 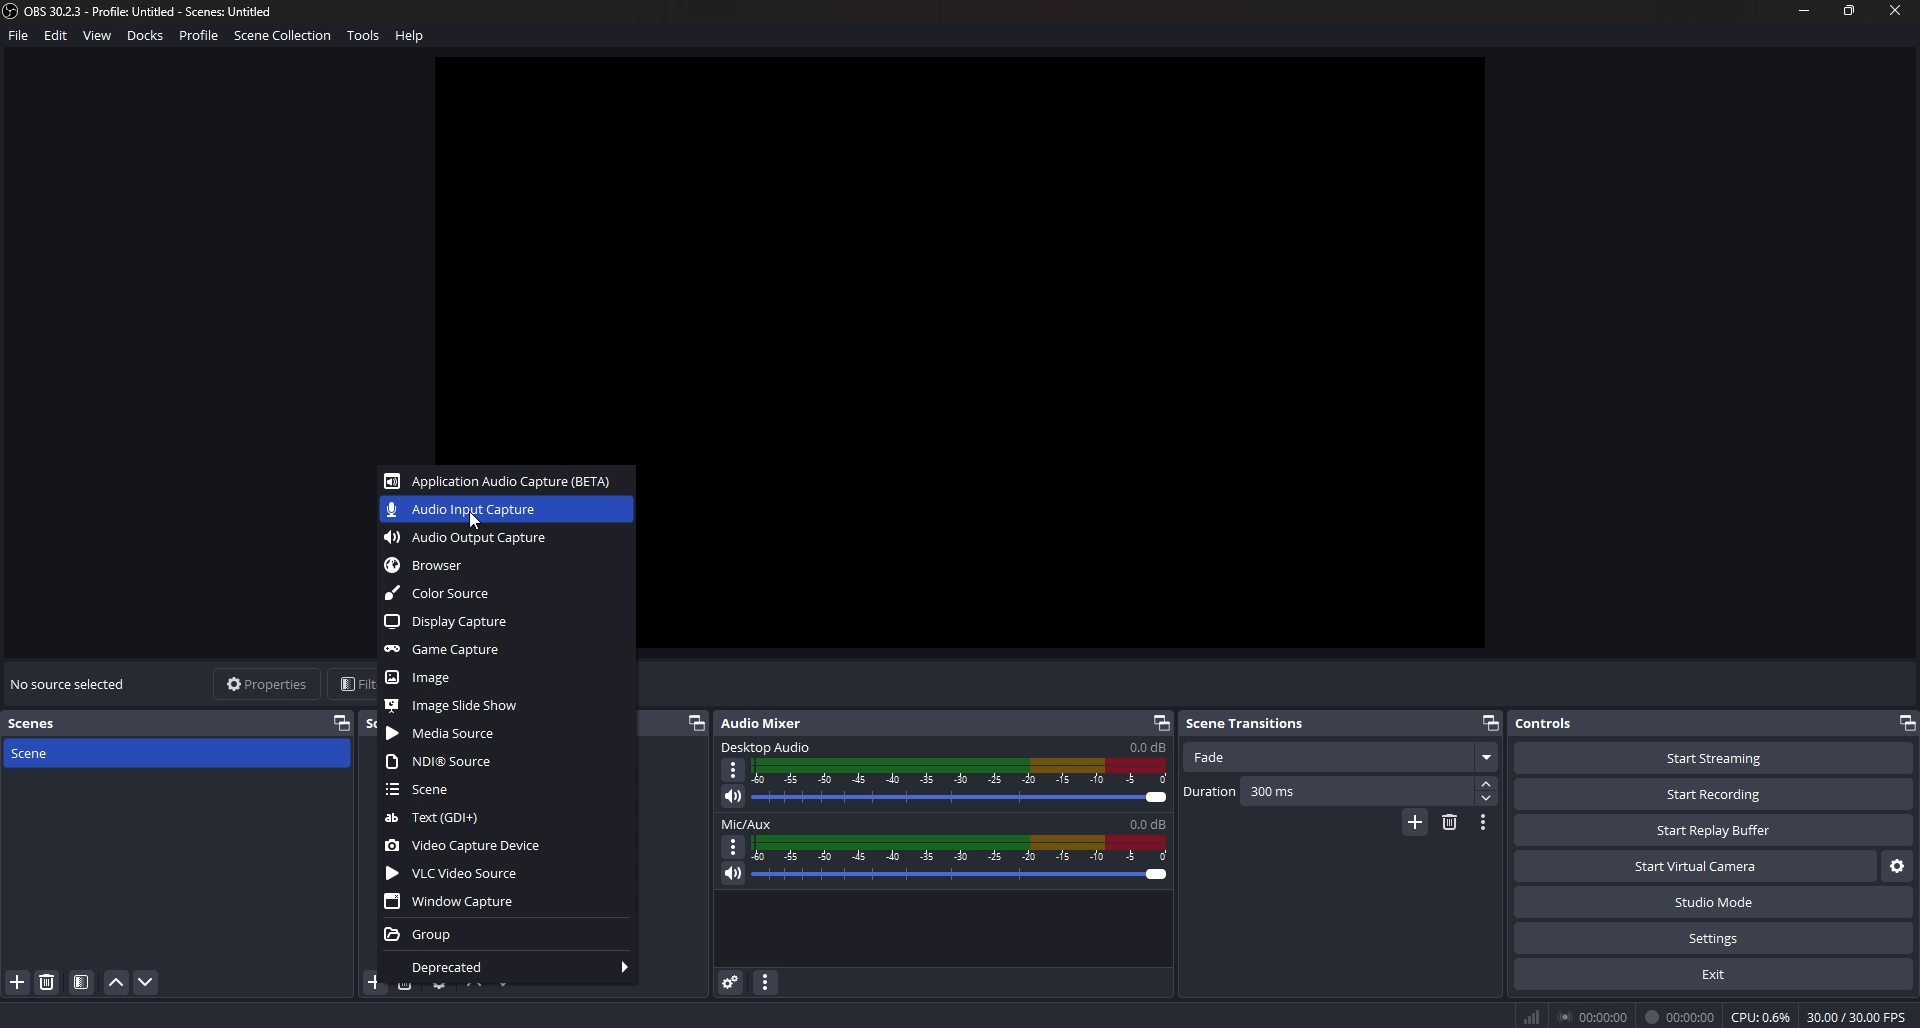 I want to click on audio input capture, so click(x=506, y=509).